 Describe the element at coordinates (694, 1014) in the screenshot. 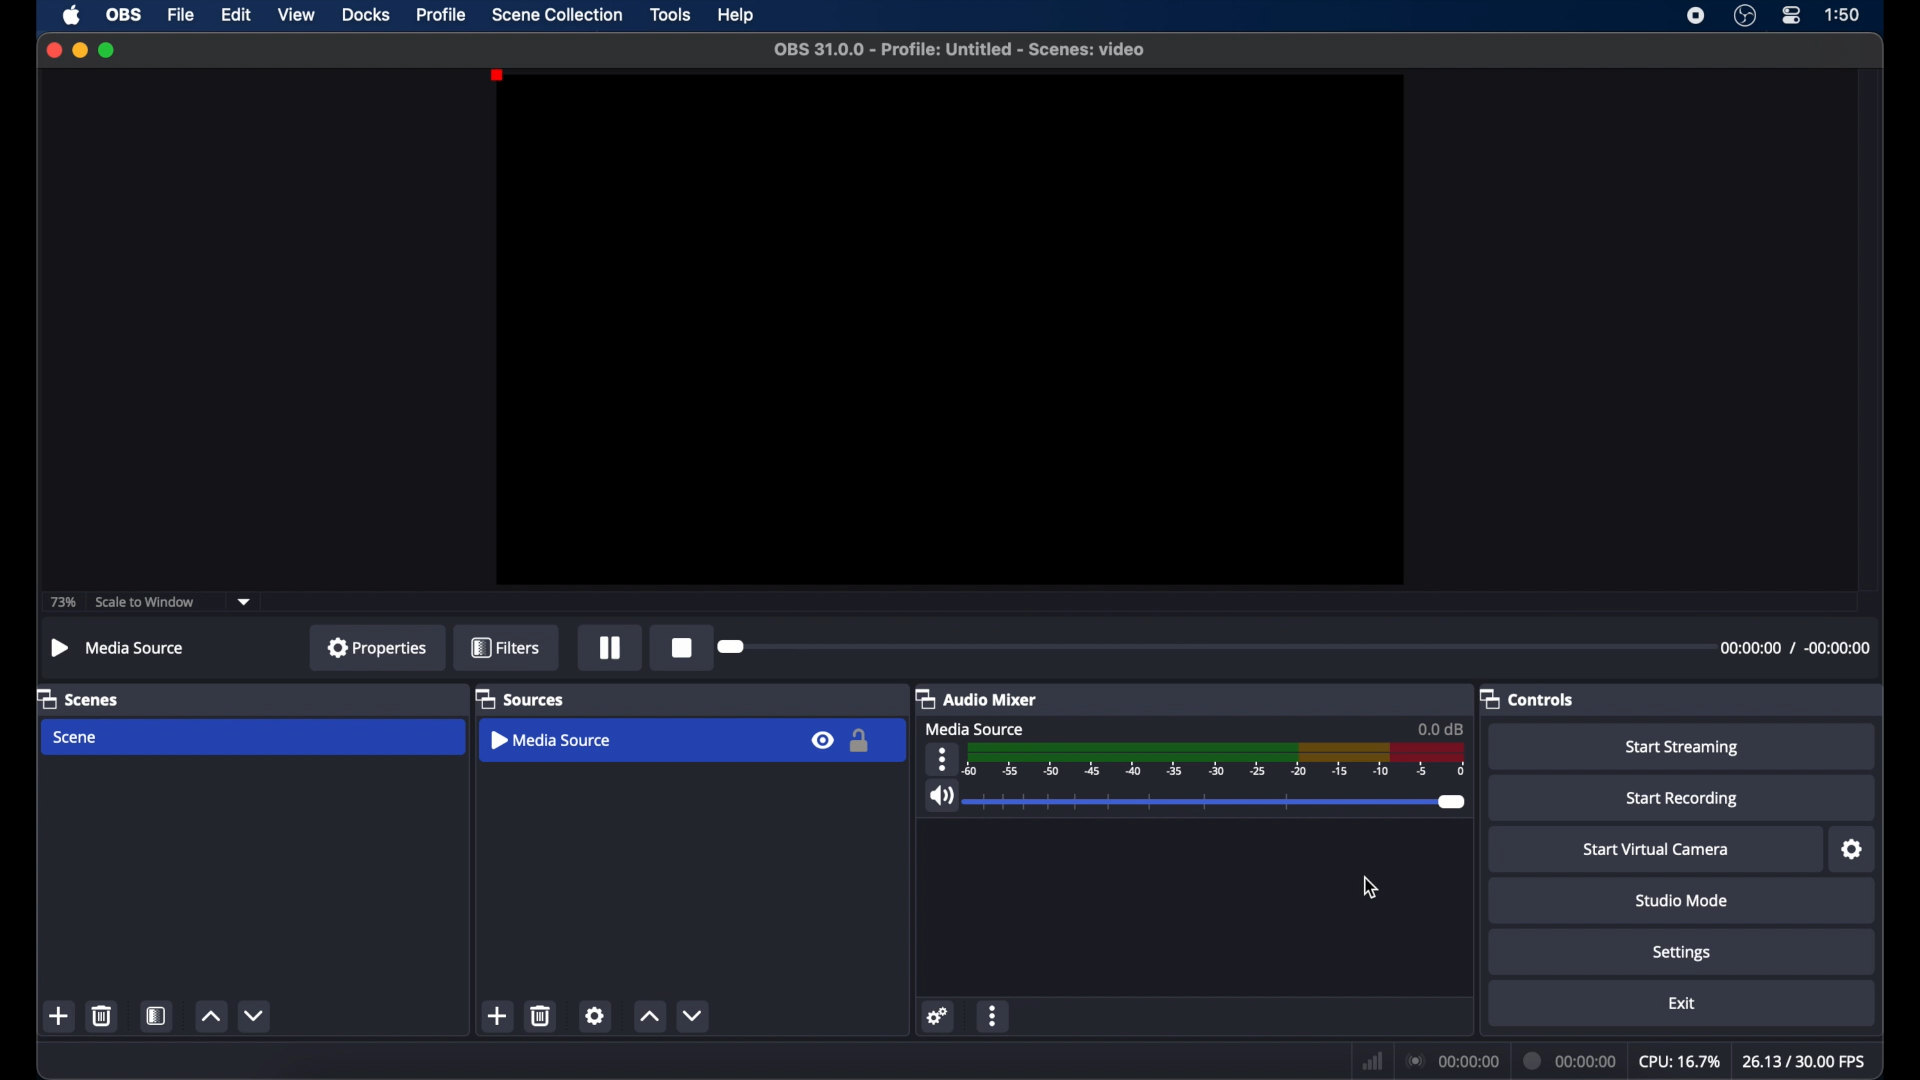

I see `decrement` at that location.